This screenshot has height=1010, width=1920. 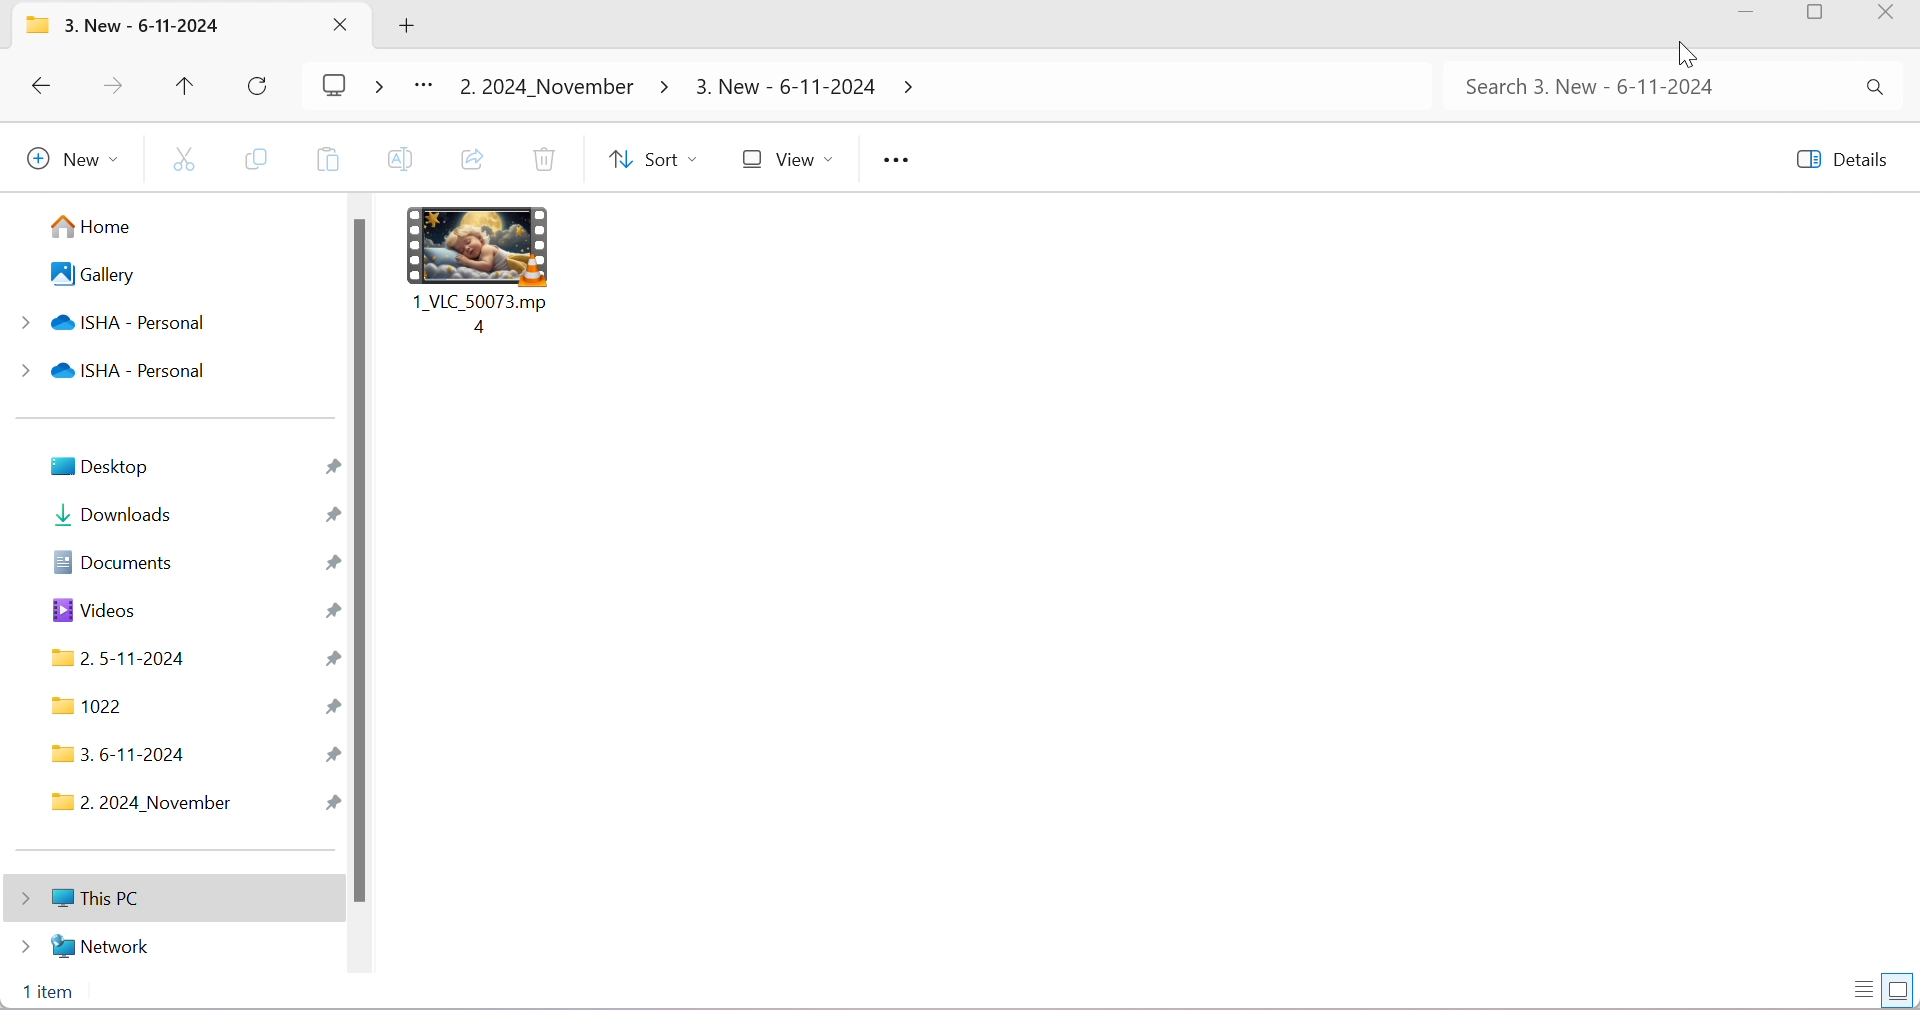 What do you see at coordinates (331, 707) in the screenshot?
I see `Pin` at bounding box center [331, 707].